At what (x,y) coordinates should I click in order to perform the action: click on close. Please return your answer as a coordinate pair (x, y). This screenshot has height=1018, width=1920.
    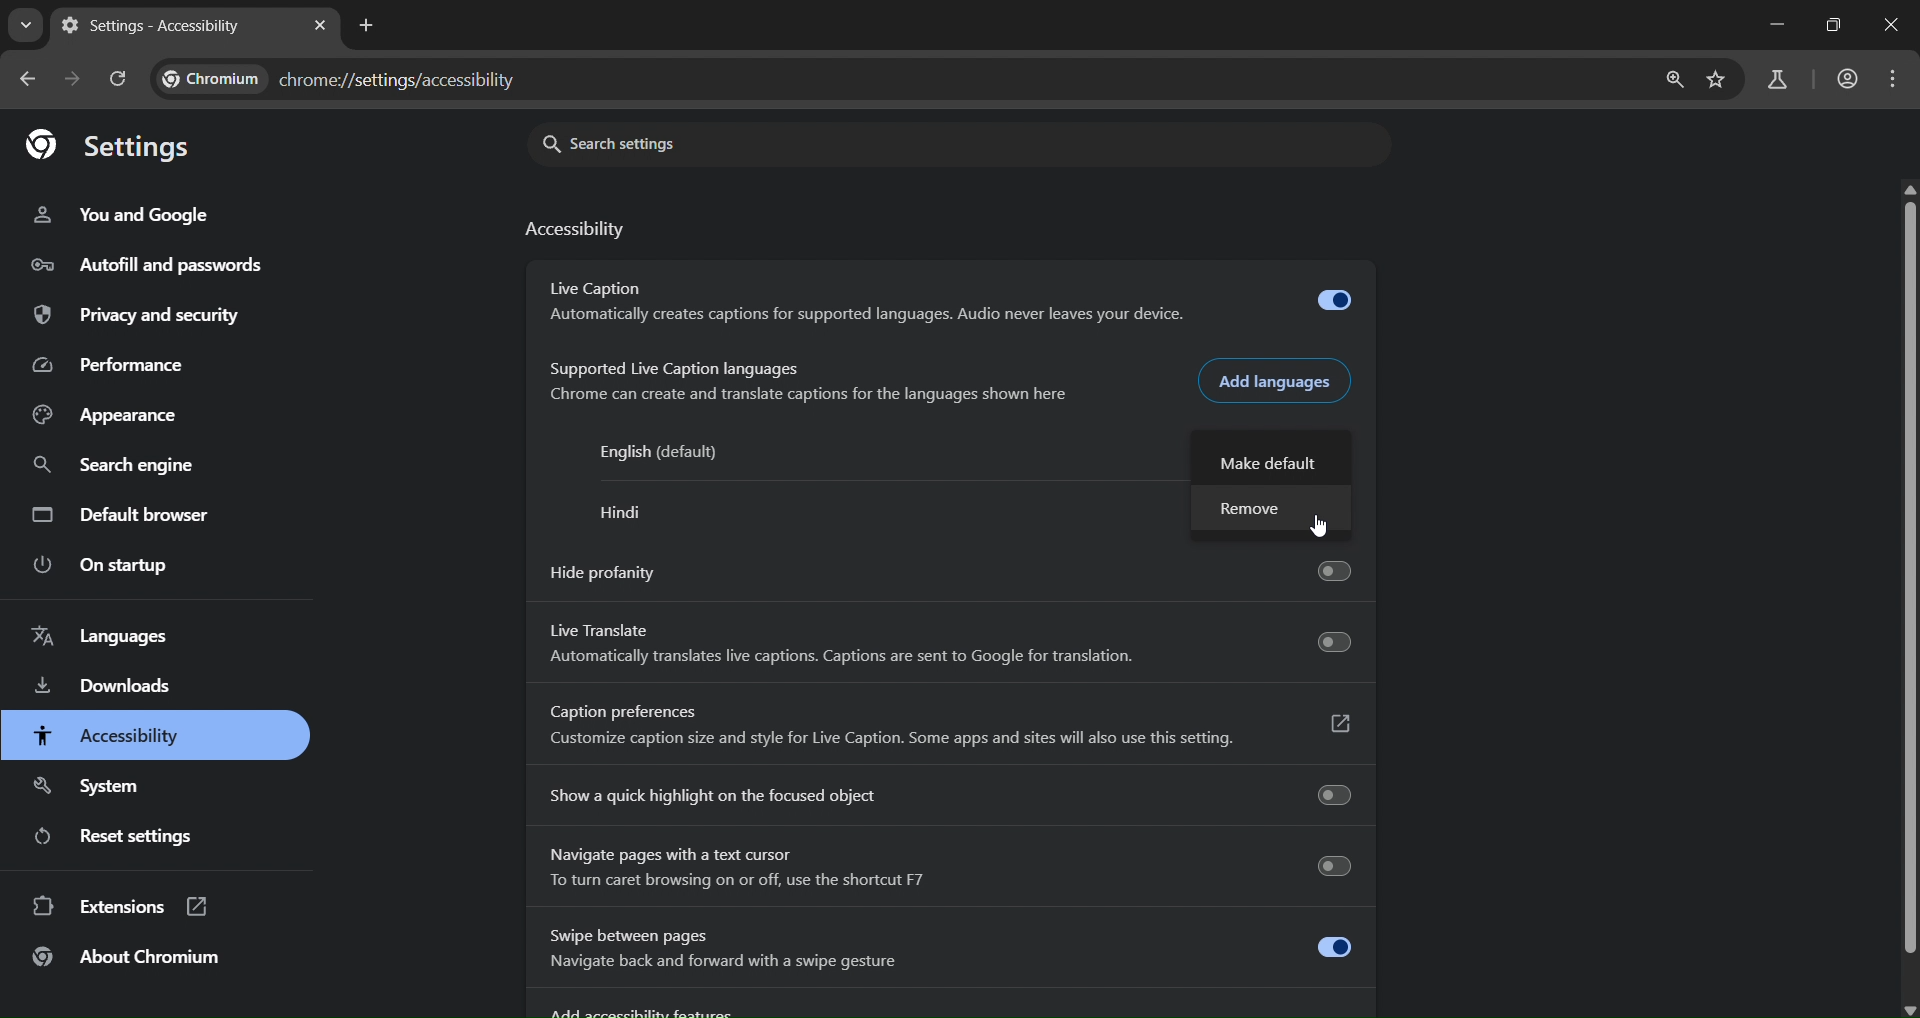
    Looking at the image, I should click on (1894, 28).